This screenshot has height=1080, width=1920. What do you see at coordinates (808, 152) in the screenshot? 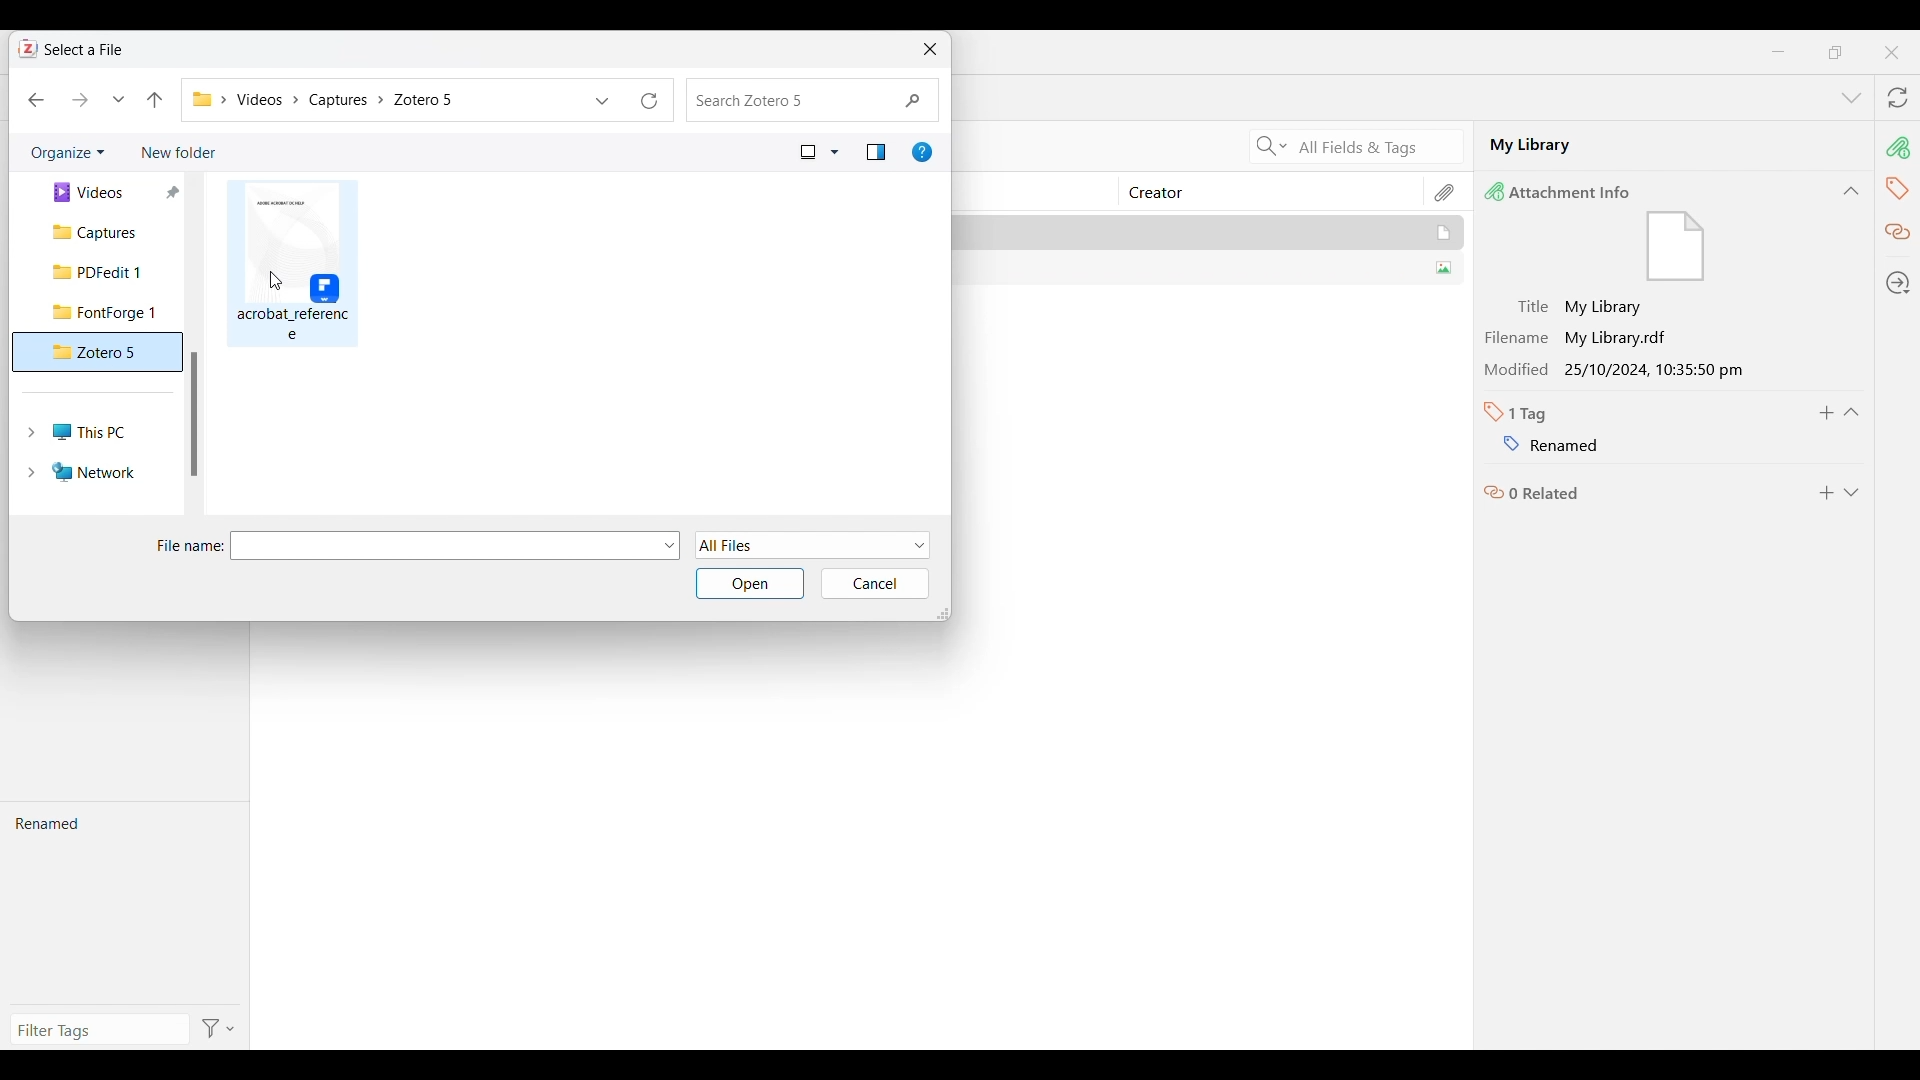
I see `Current view` at bounding box center [808, 152].